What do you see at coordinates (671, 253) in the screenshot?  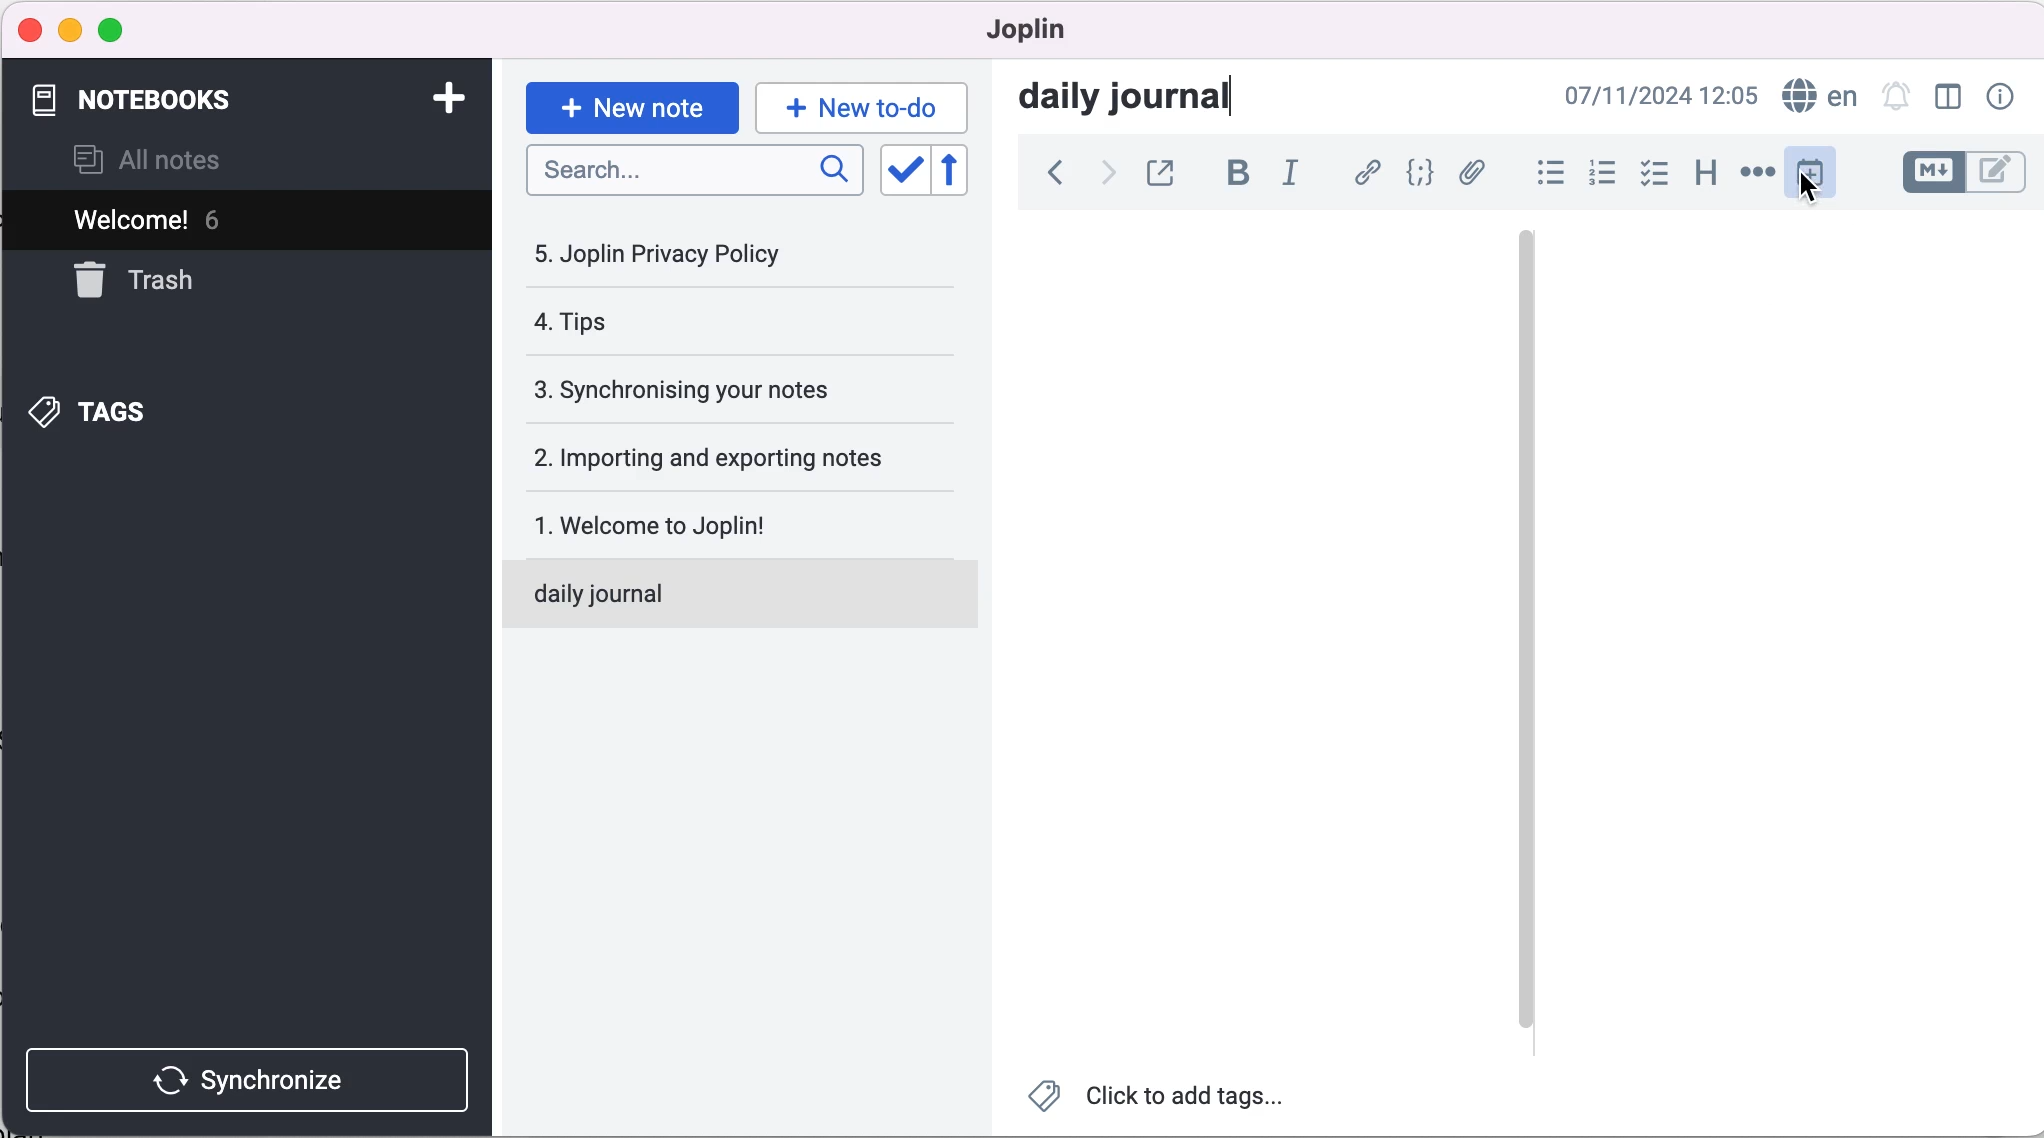 I see `joplin privacy policy` at bounding box center [671, 253].